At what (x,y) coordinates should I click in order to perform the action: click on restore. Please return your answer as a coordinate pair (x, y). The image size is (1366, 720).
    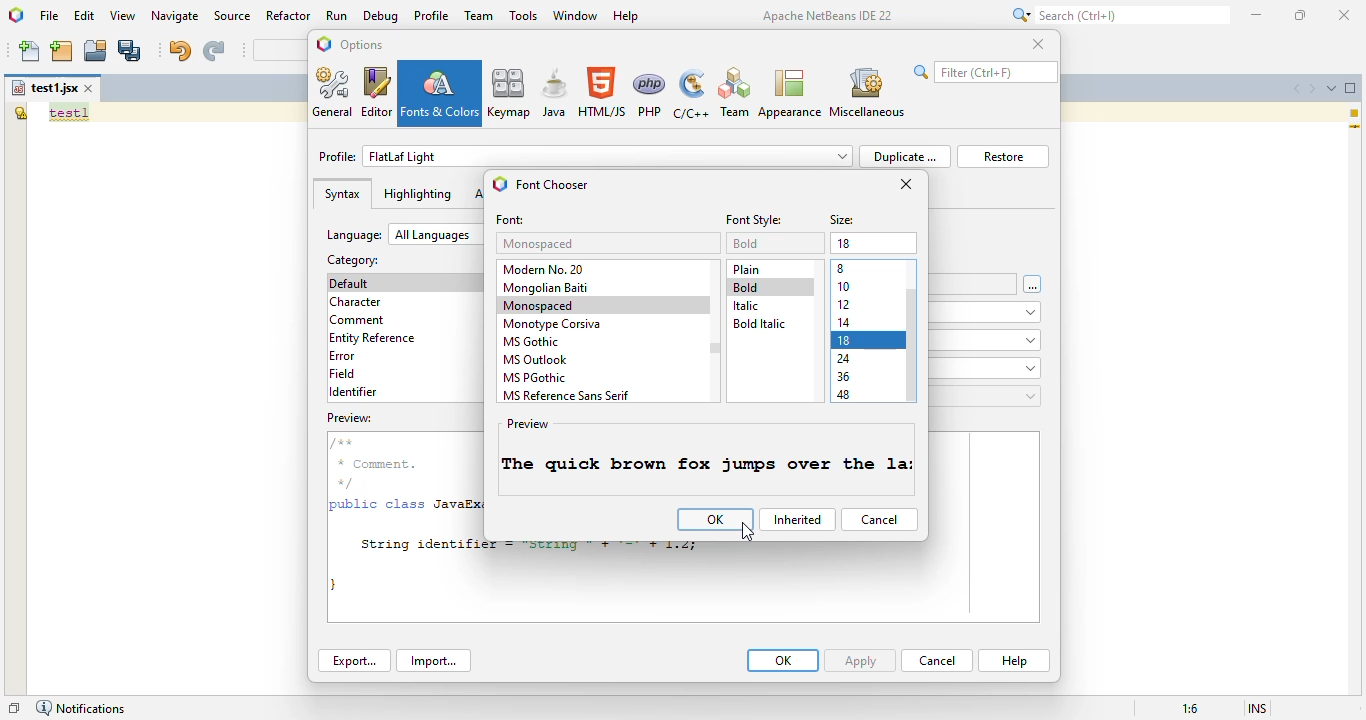
    Looking at the image, I should click on (1003, 156).